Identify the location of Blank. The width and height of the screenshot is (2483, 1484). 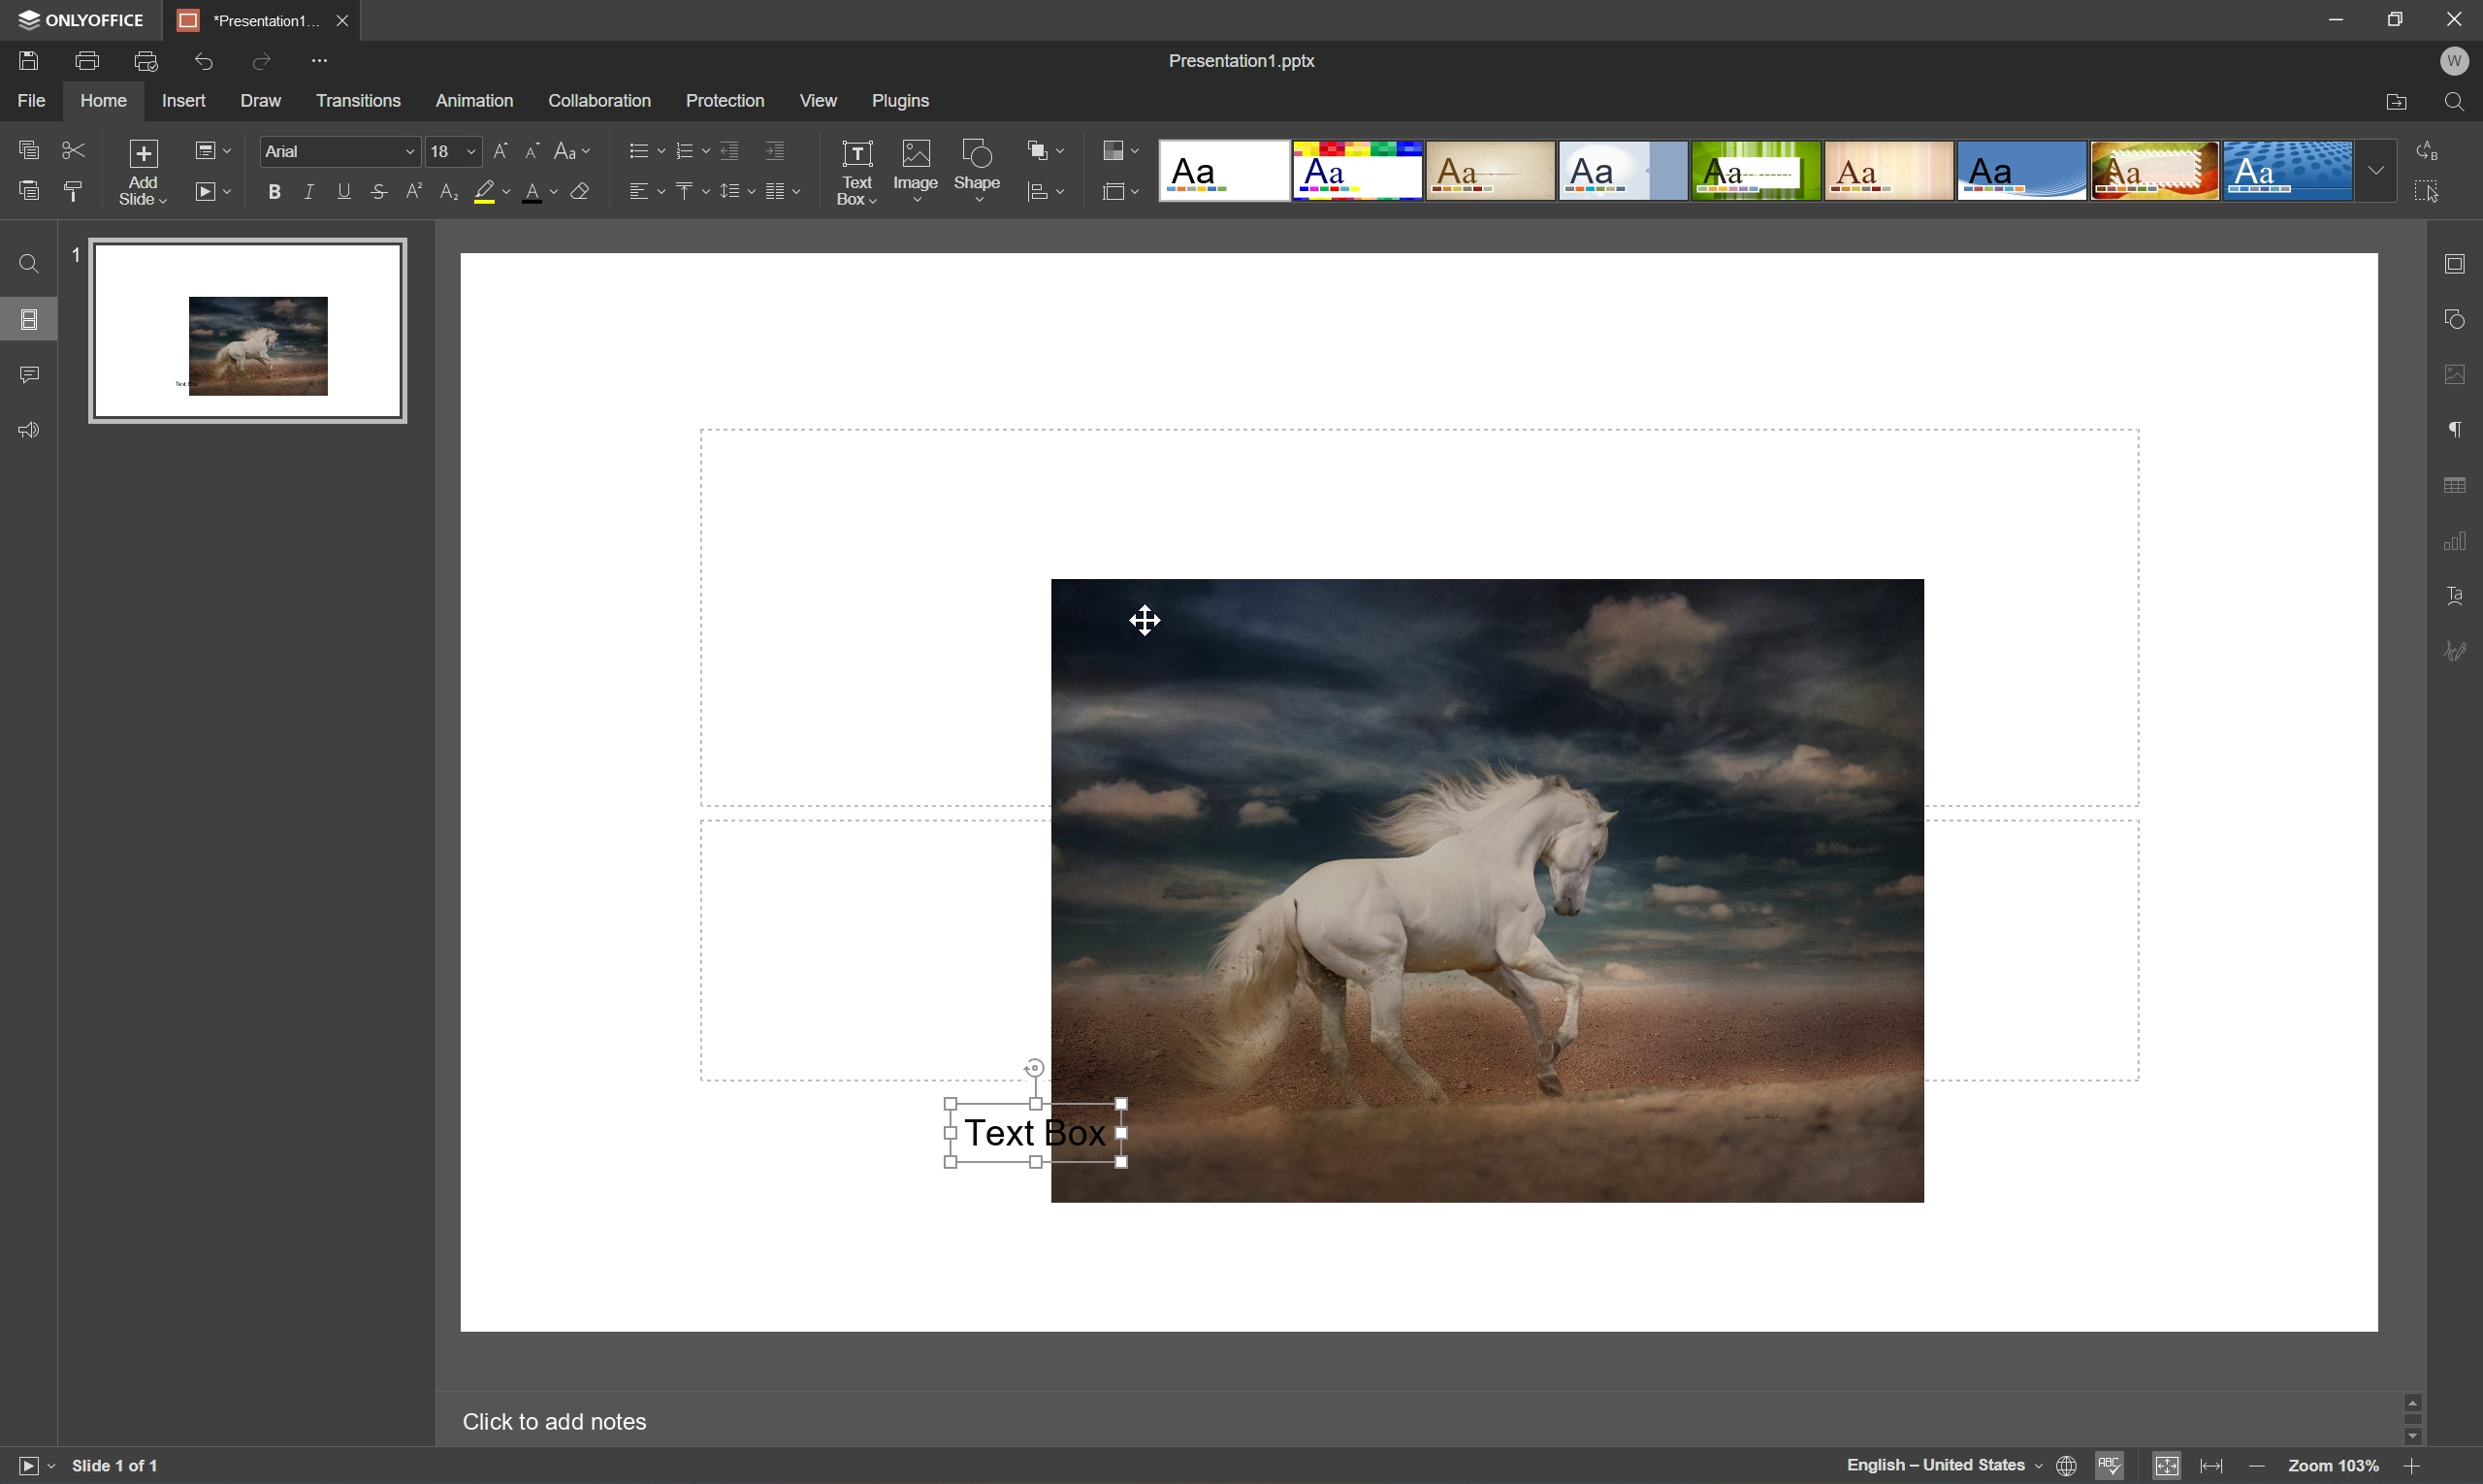
(1228, 172).